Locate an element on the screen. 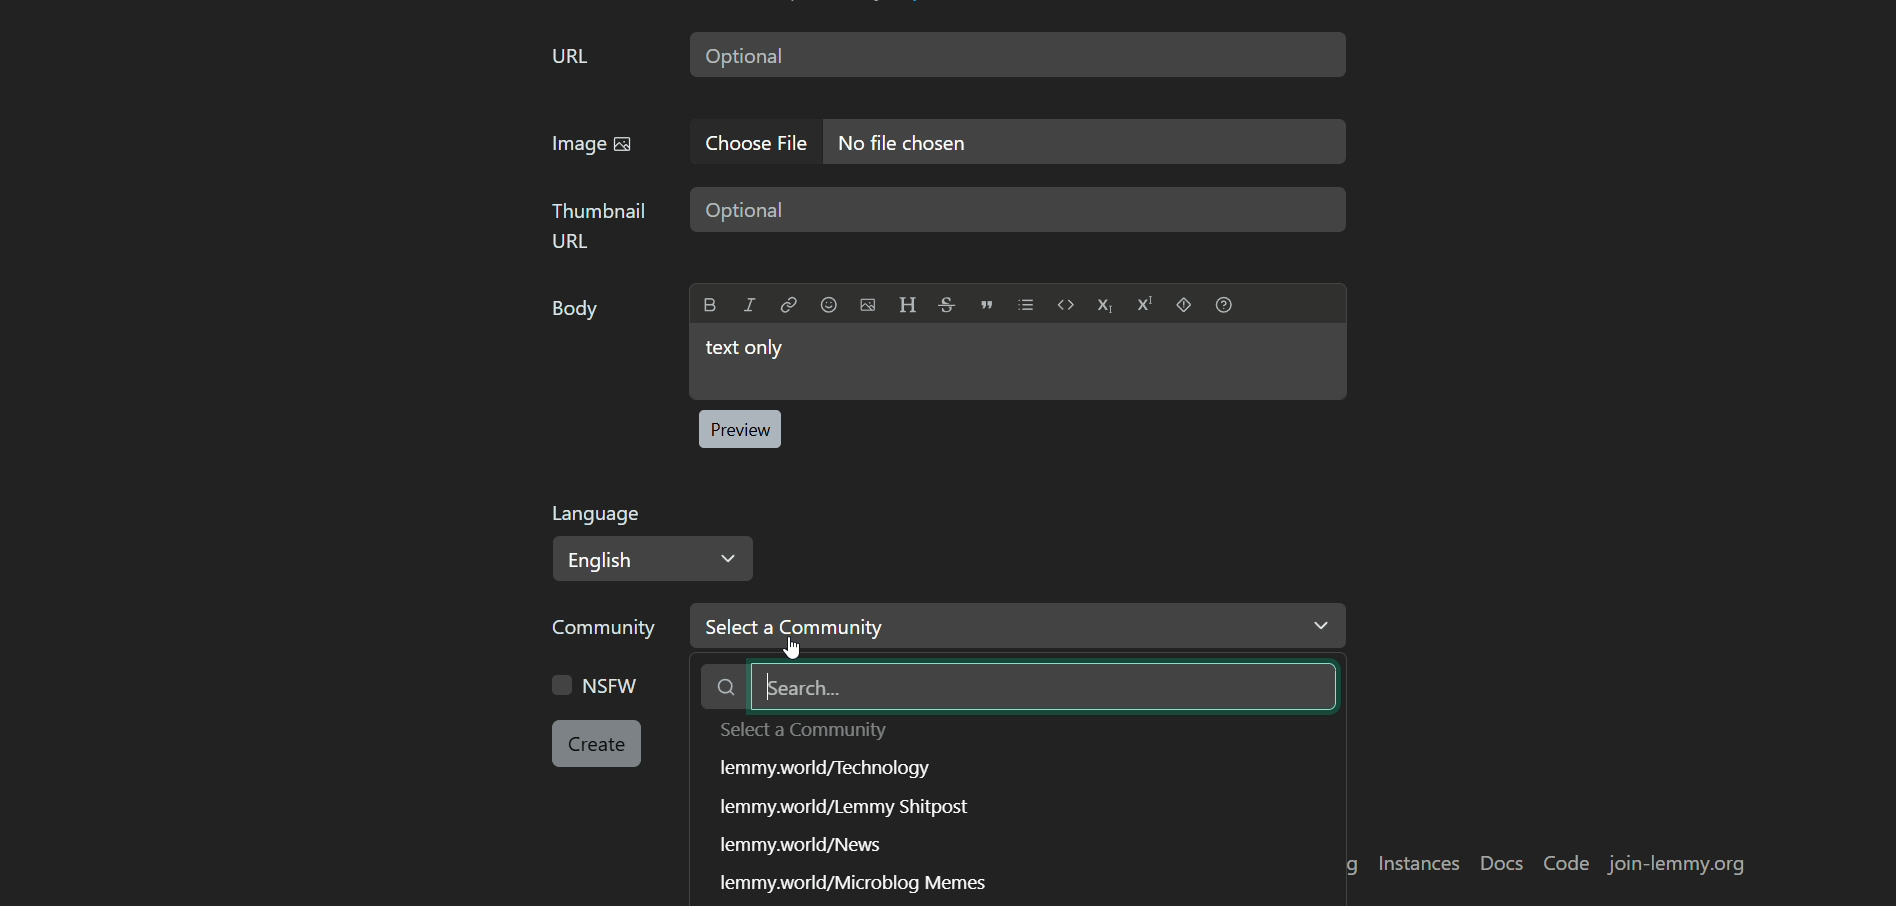  cursor is located at coordinates (792, 627).